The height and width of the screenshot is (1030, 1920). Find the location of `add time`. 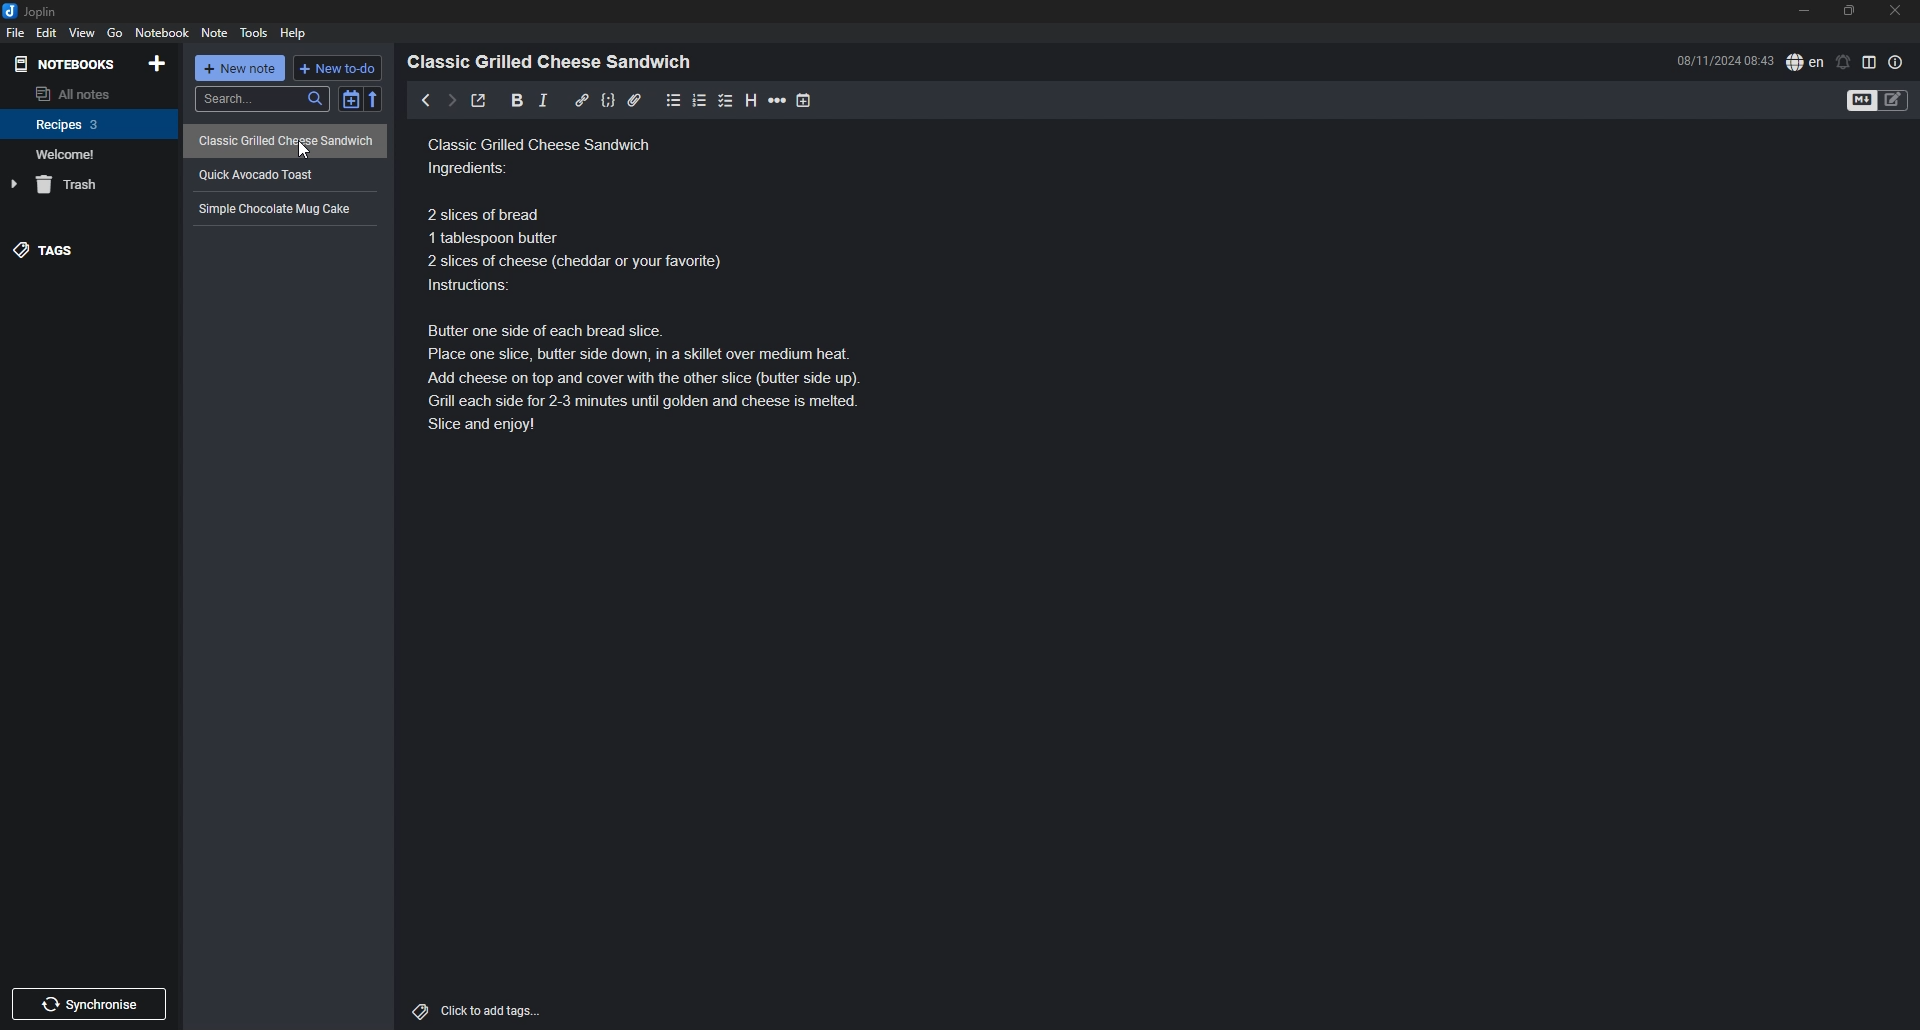

add time is located at coordinates (806, 100).